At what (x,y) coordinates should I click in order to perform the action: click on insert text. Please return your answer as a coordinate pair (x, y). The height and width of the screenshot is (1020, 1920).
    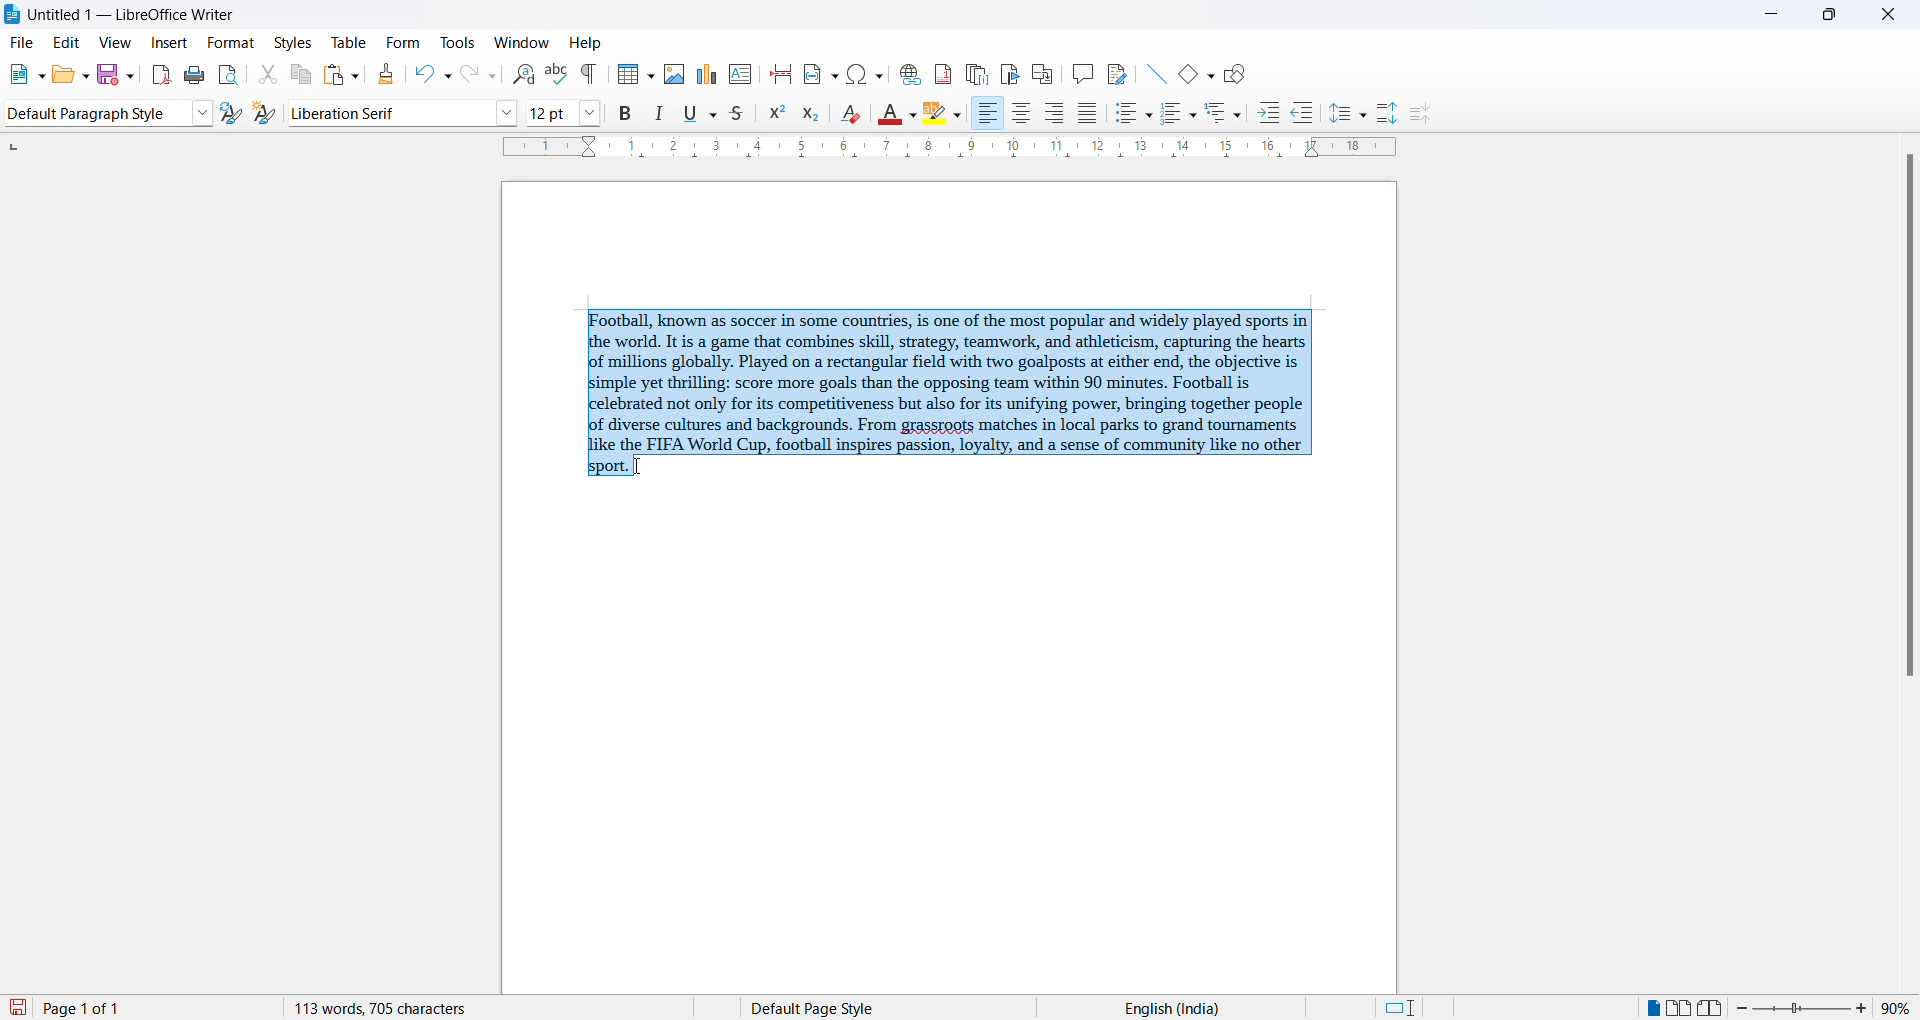
    Looking at the image, I should click on (741, 74).